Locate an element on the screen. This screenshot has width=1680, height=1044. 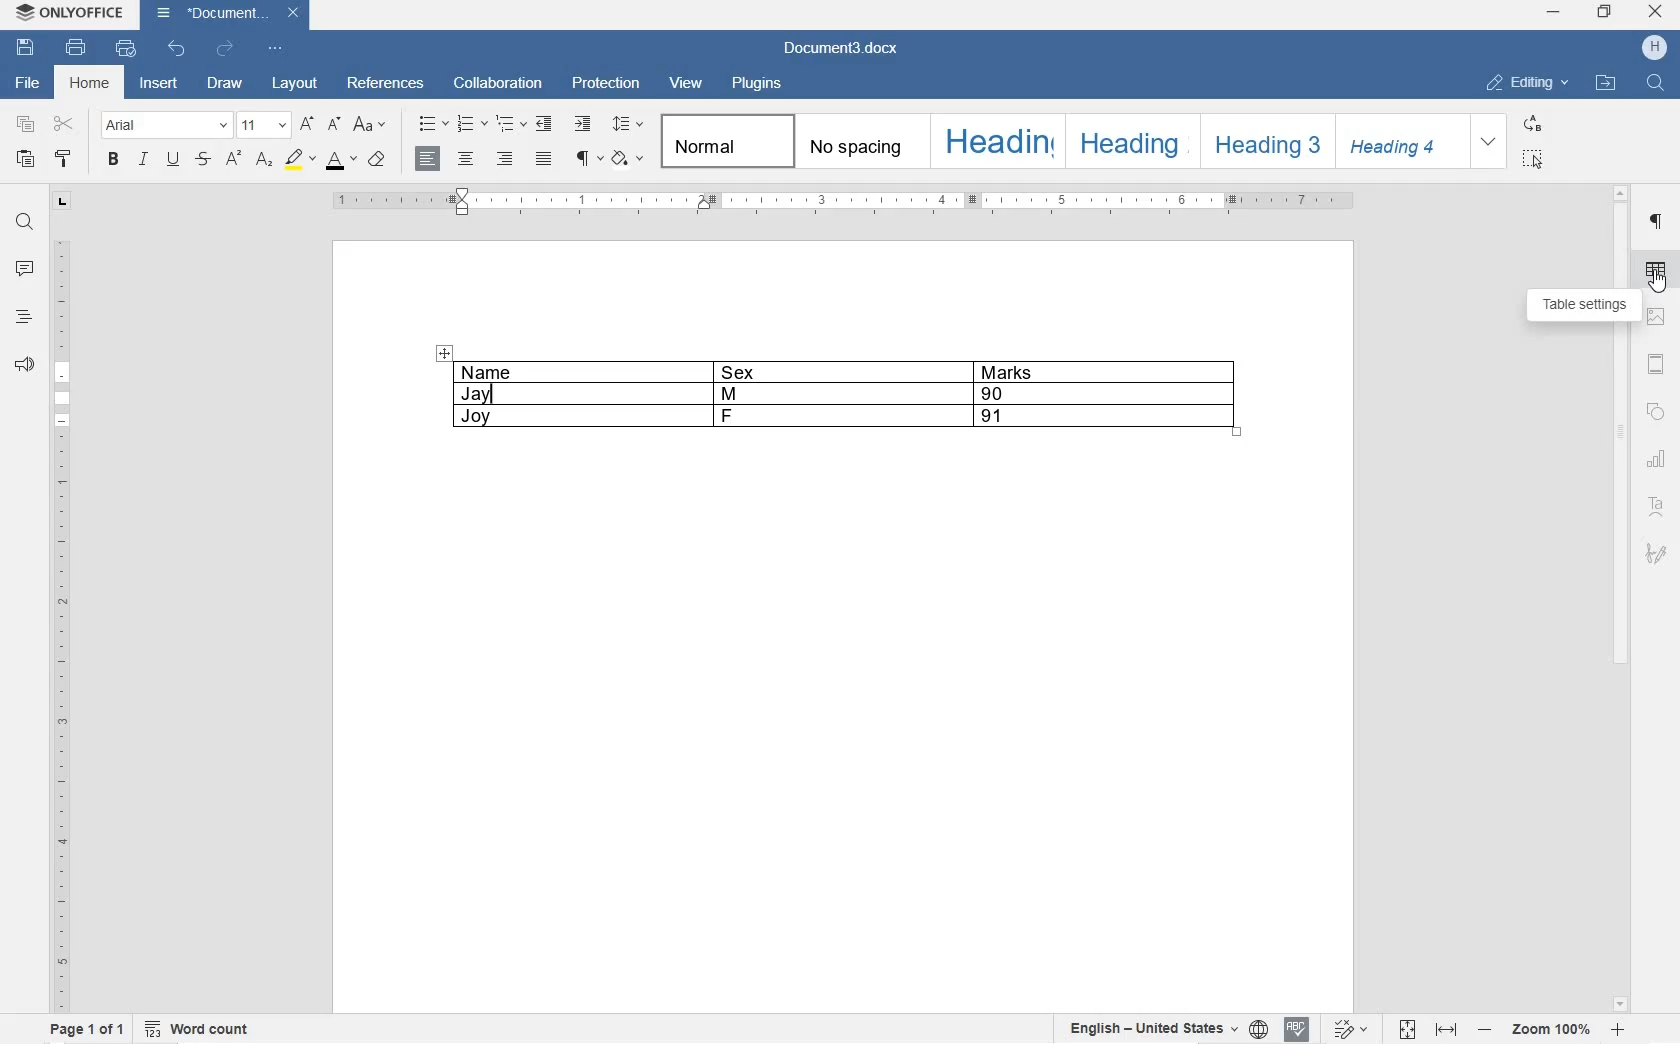
CLOSE is located at coordinates (1656, 11).